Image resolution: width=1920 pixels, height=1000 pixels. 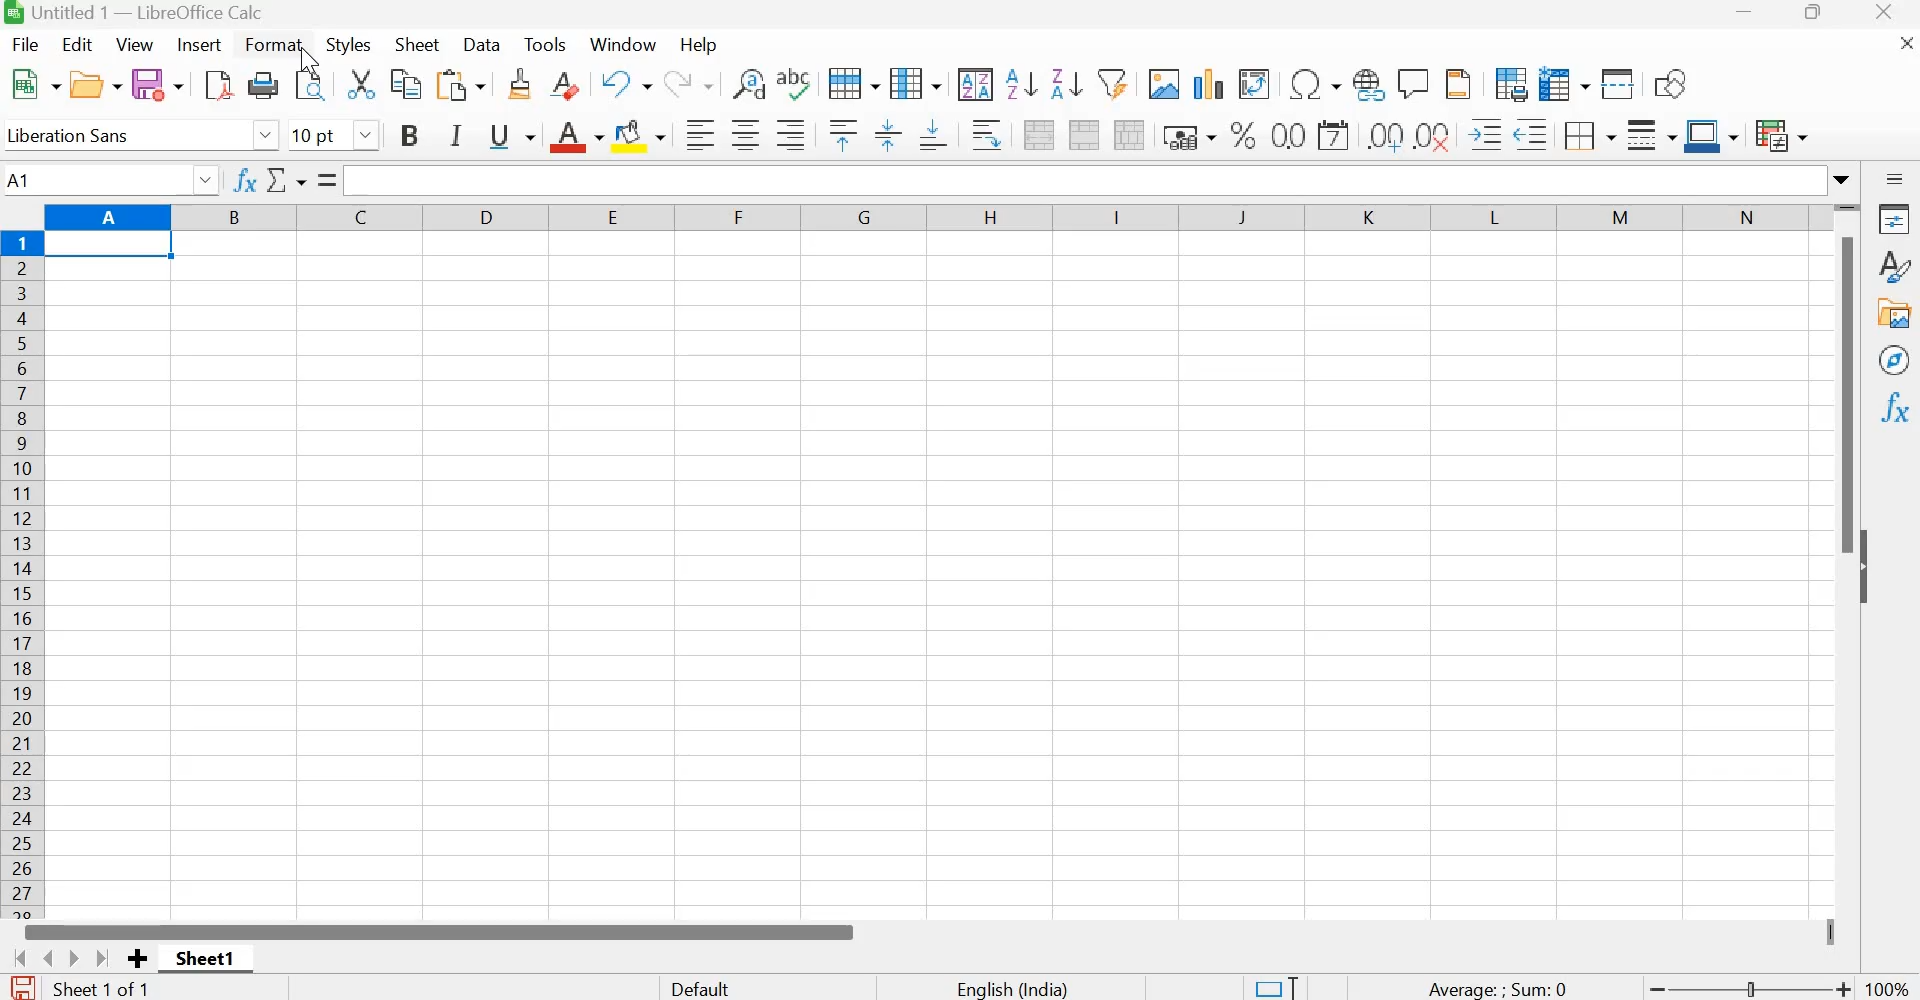 What do you see at coordinates (935, 139) in the screenshot?
I see `Align bottom` at bounding box center [935, 139].